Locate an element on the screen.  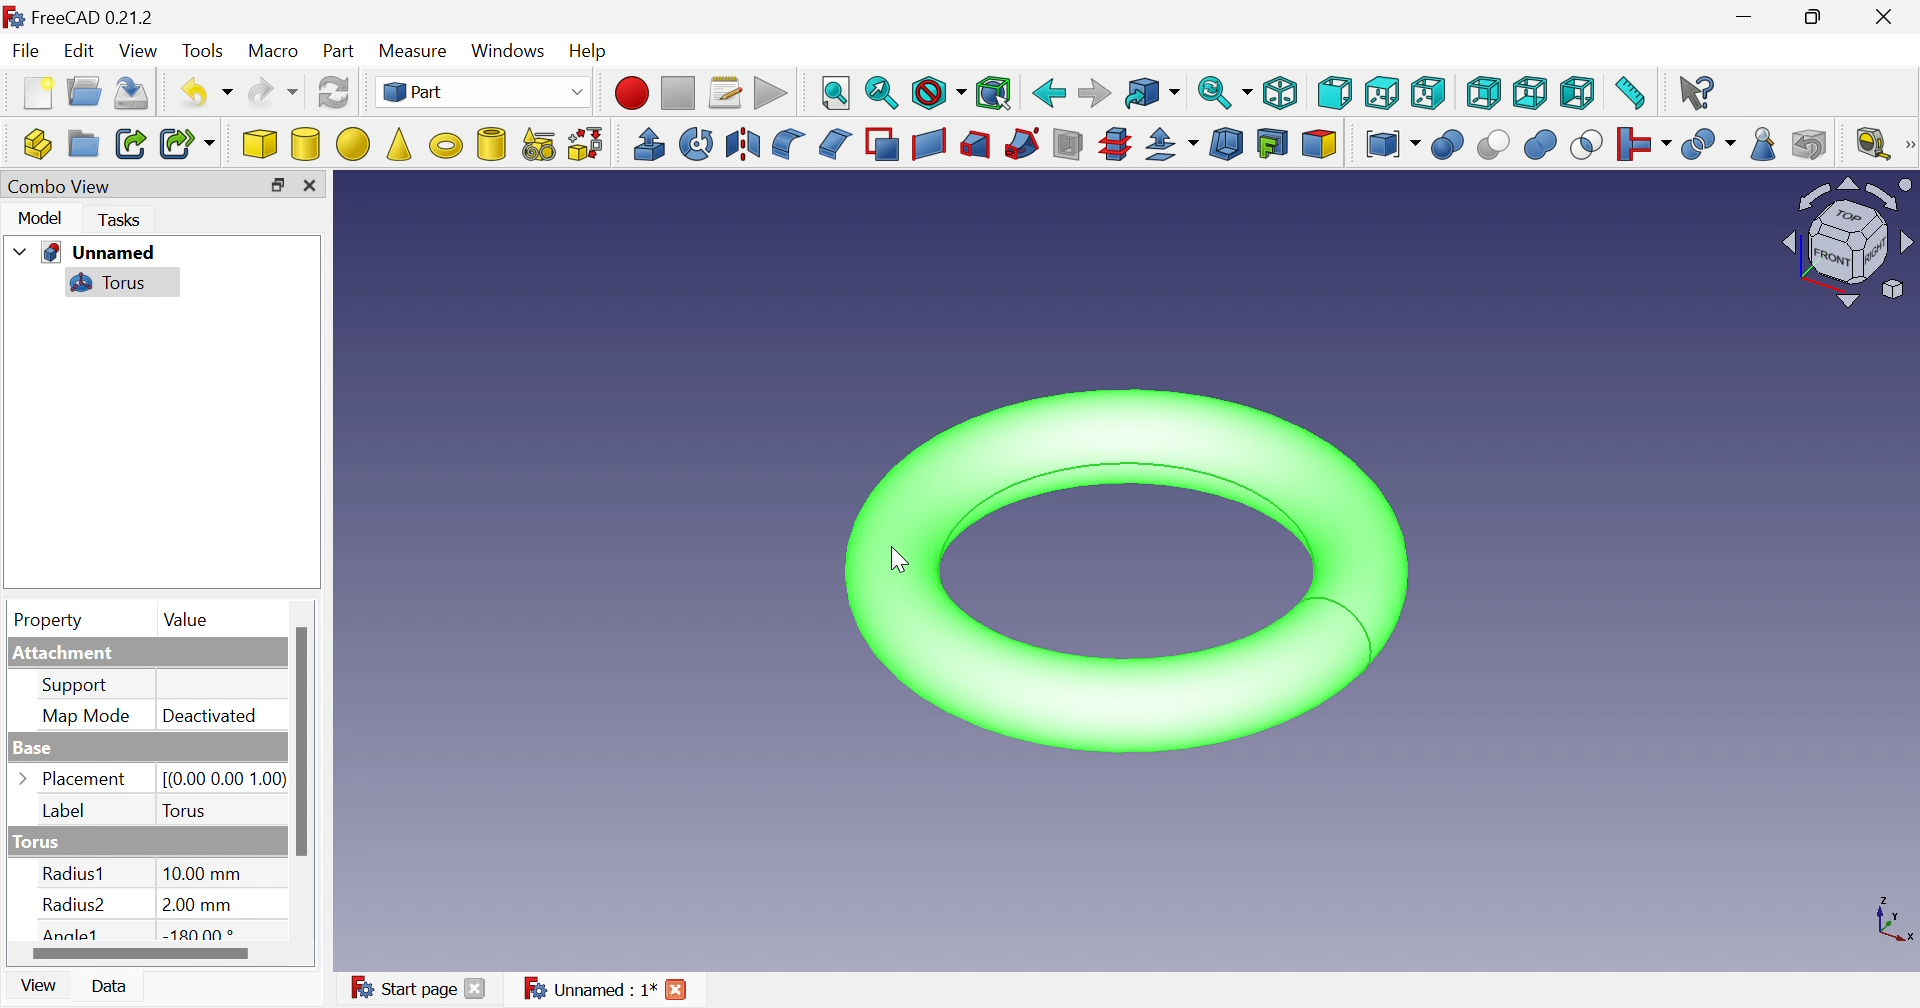
Property is located at coordinates (43, 619).